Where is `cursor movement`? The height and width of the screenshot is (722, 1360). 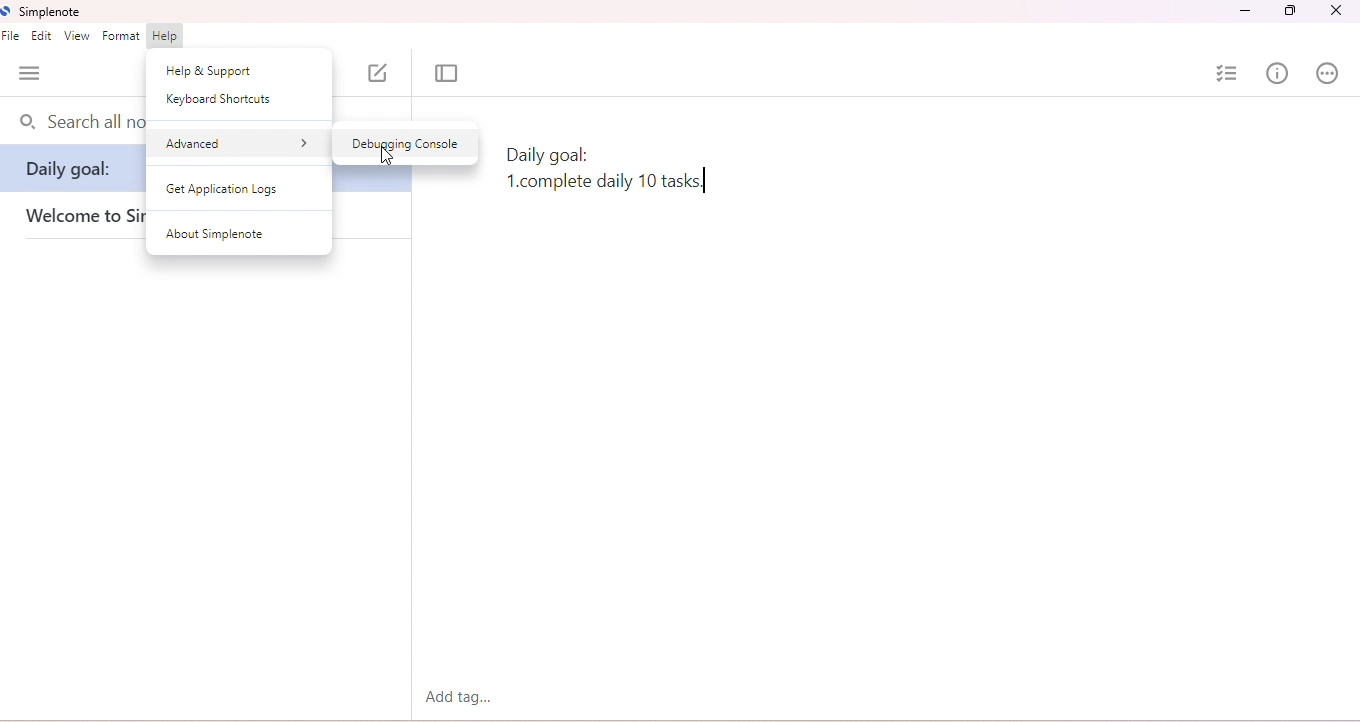
cursor movement is located at coordinates (388, 156).